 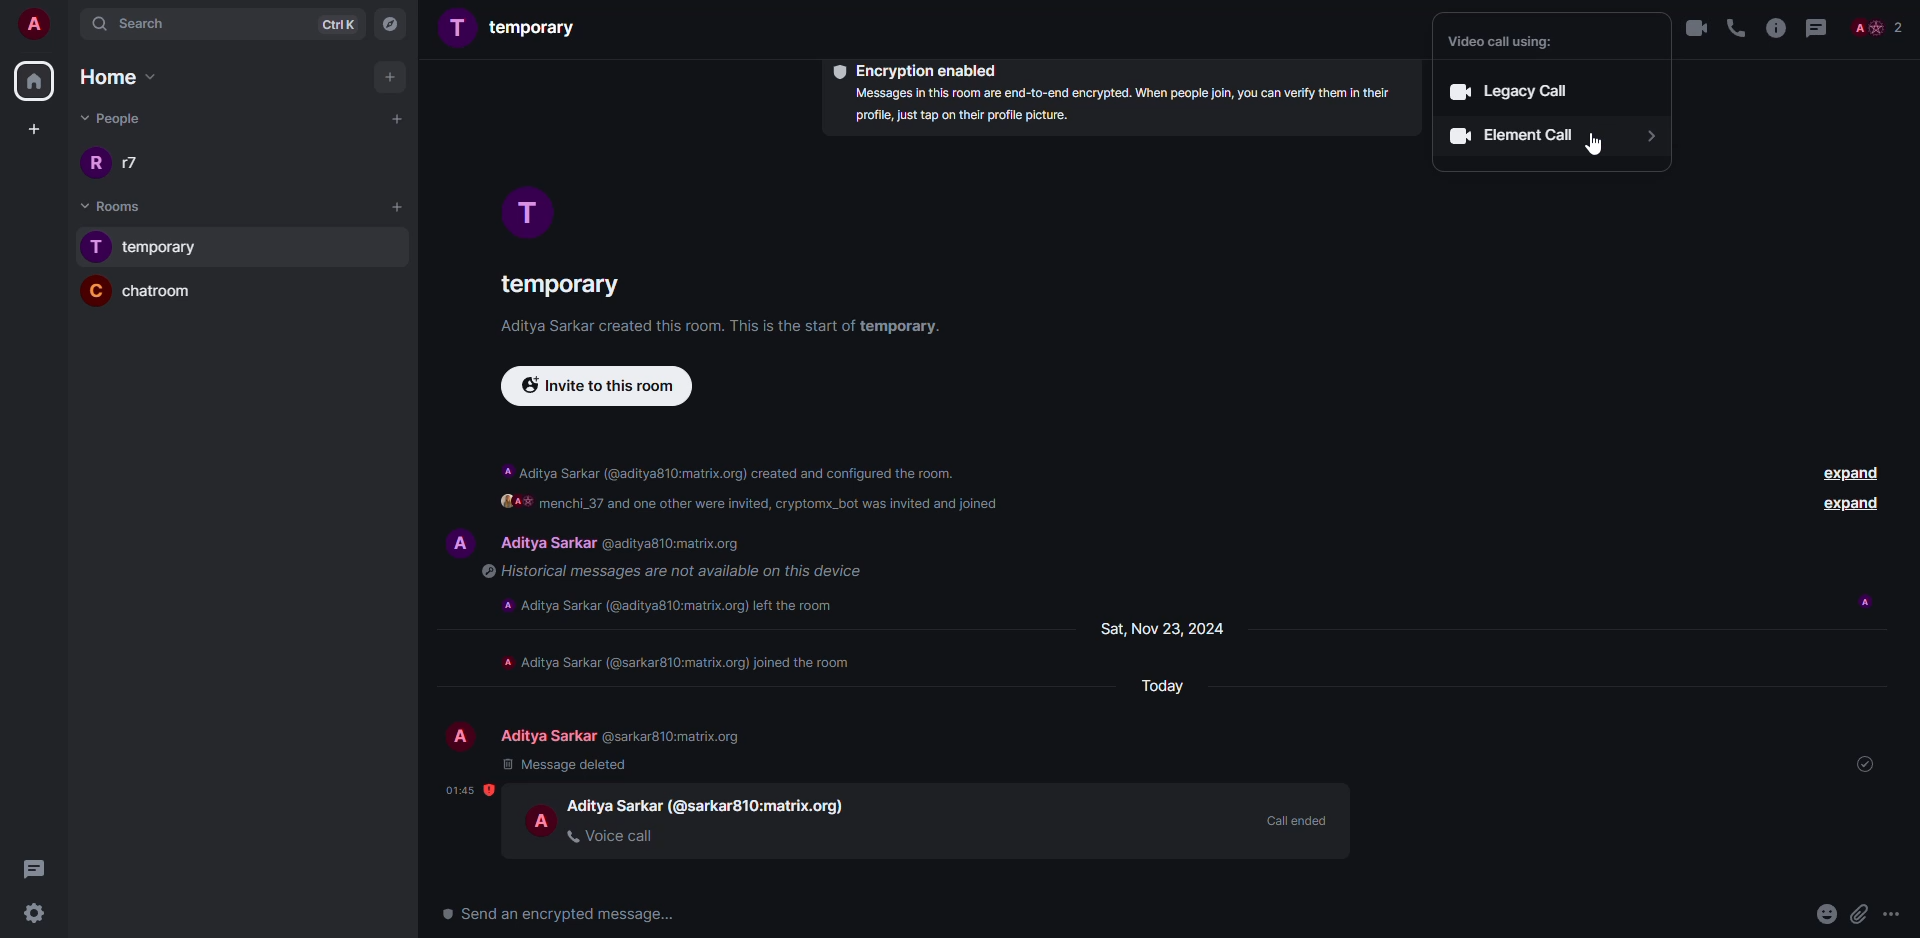 I want to click on , so click(x=671, y=606).